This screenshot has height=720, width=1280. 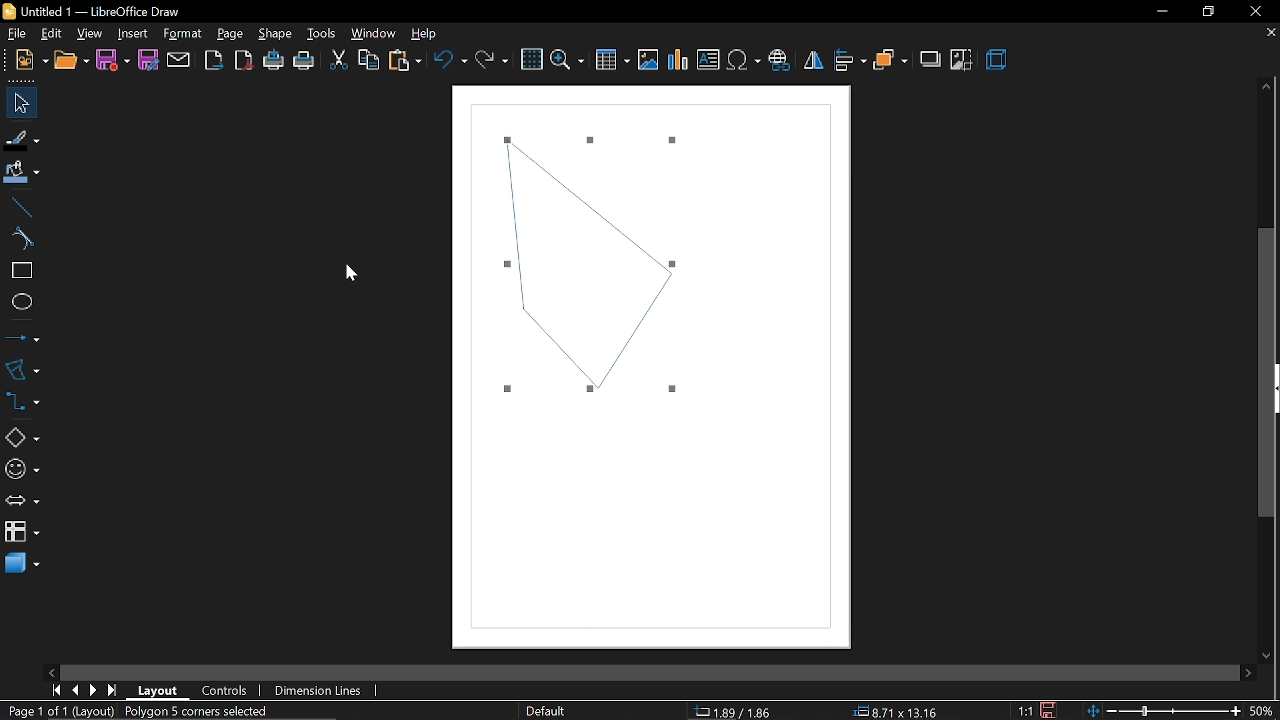 What do you see at coordinates (18, 240) in the screenshot?
I see `curve` at bounding box center [18, 240].